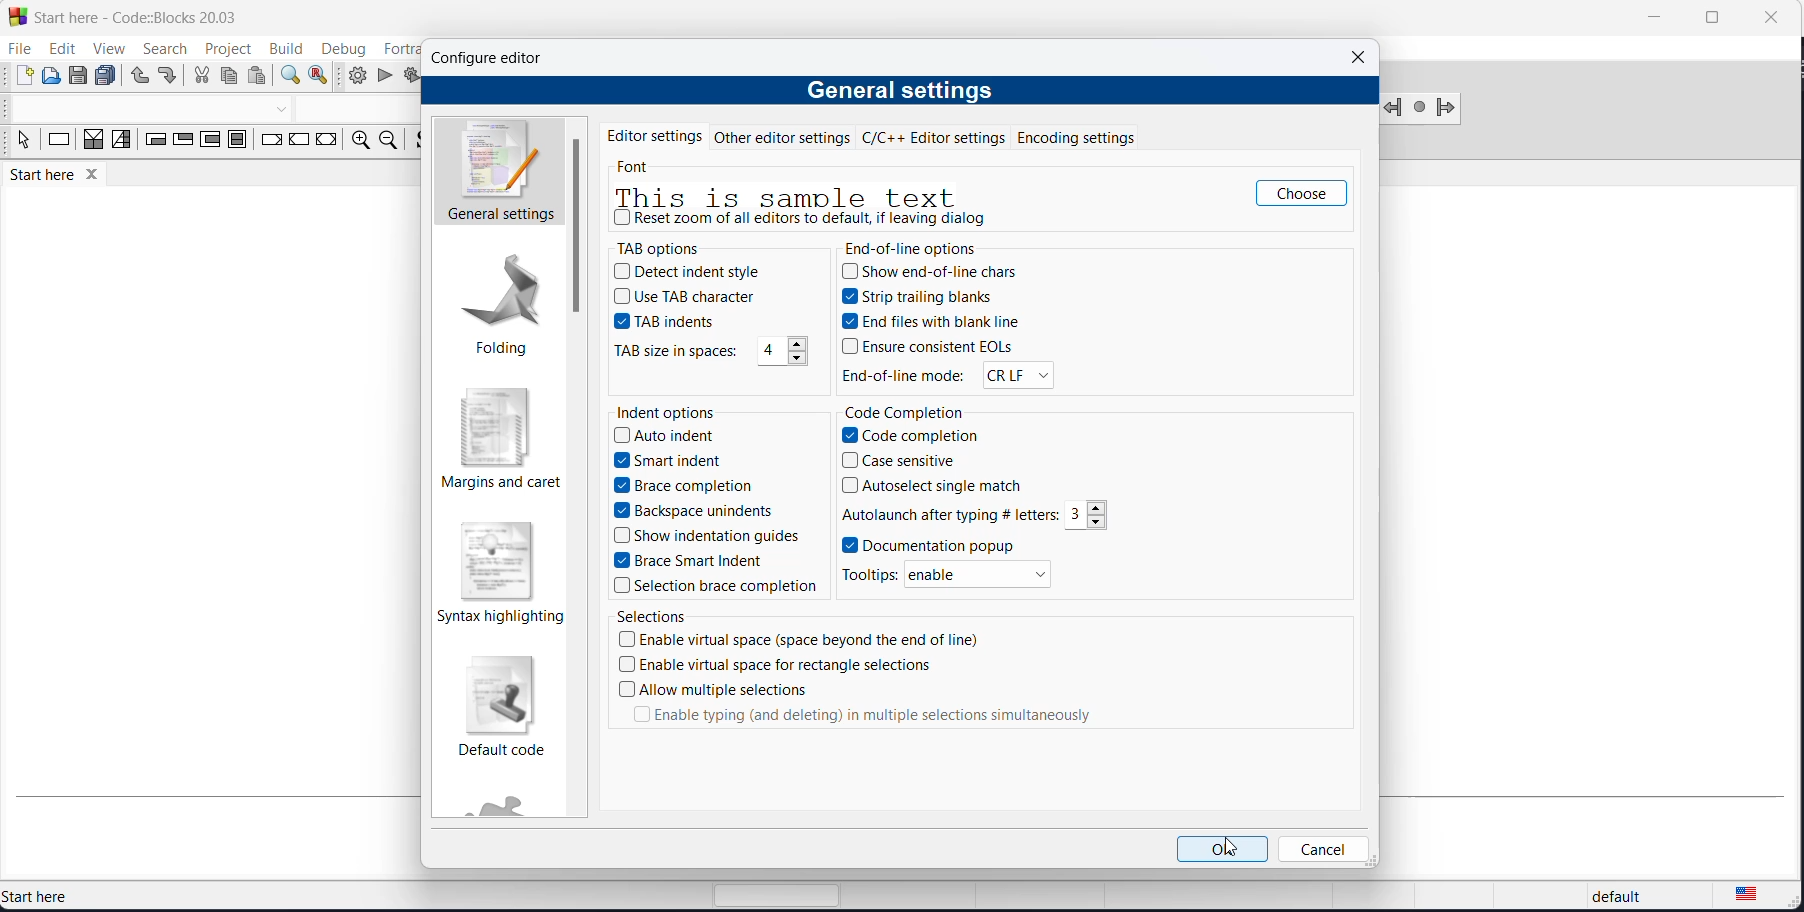 This screenshot has width=1804, height=912. I want to click on redo, so click(169, 78).